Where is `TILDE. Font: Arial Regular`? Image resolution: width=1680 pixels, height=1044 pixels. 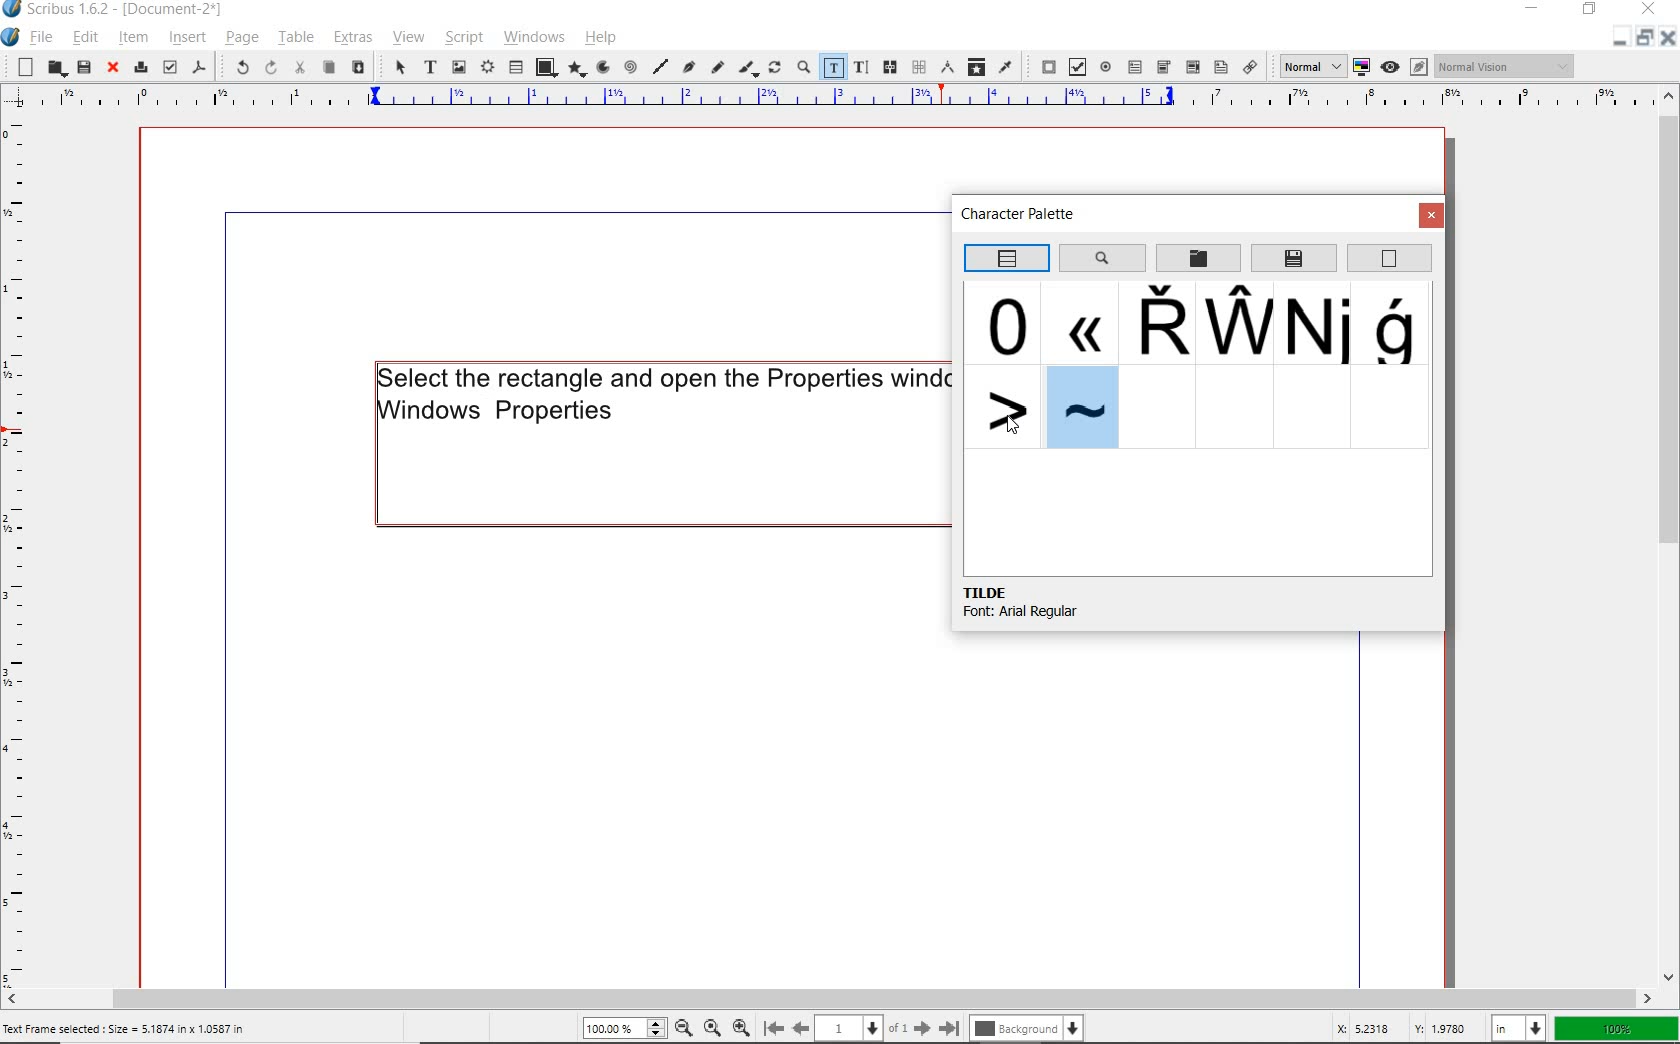 TILDE. Font: Arial Regular is located at coordinates (1050, 603).